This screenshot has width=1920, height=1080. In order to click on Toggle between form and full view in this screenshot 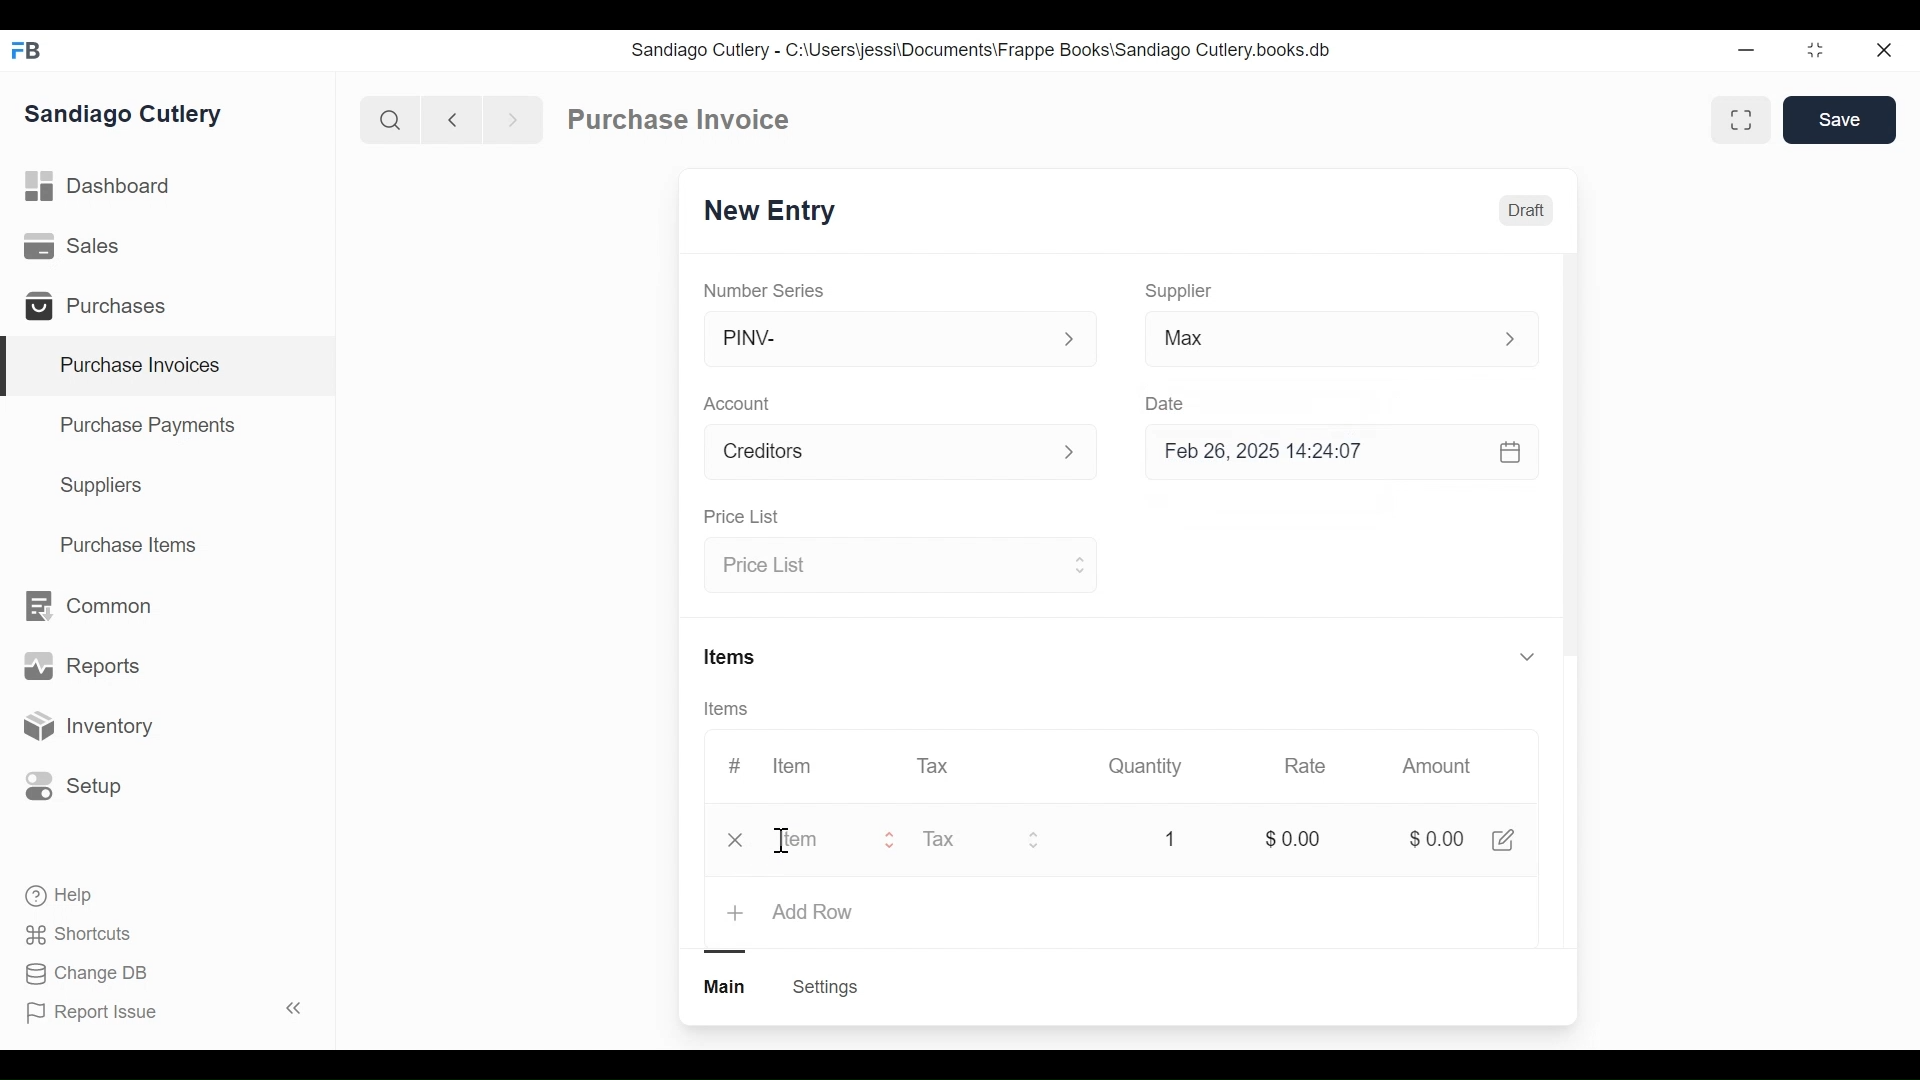, I will do `click(1742, 120)`.